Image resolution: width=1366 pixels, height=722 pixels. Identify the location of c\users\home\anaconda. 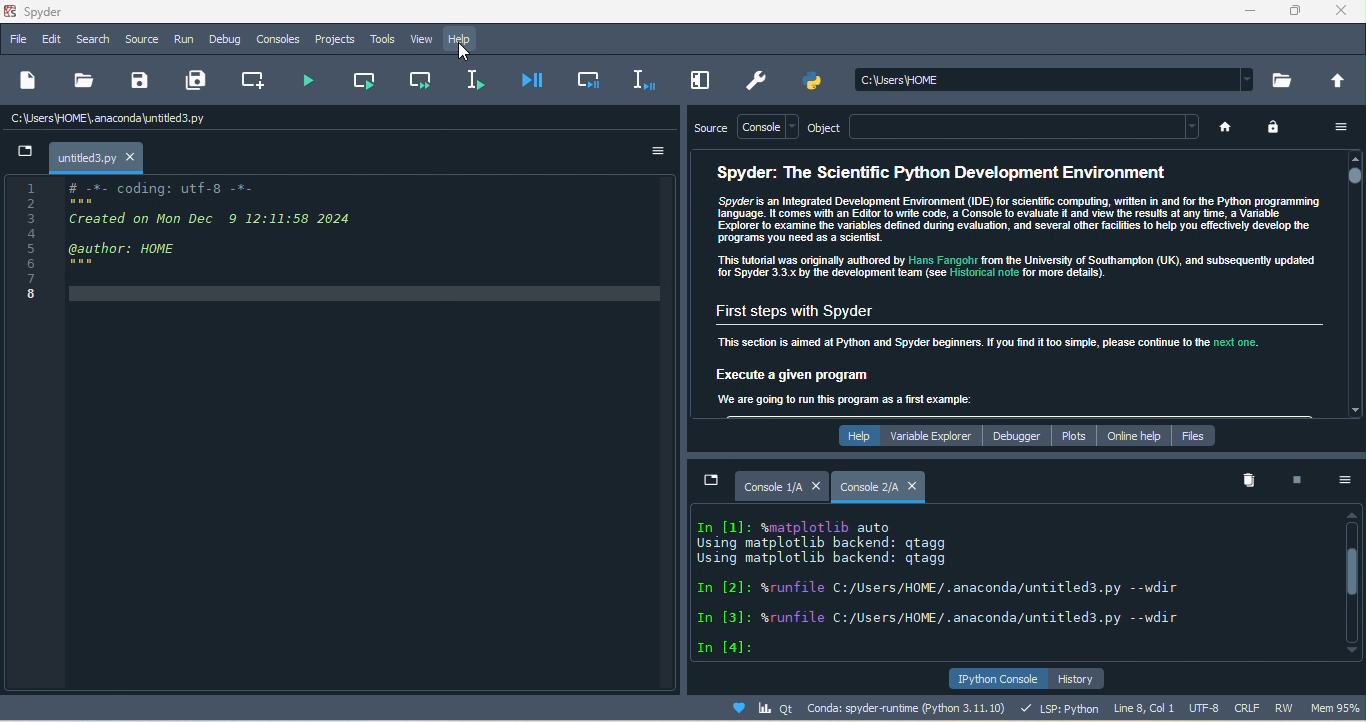
(117, 119).